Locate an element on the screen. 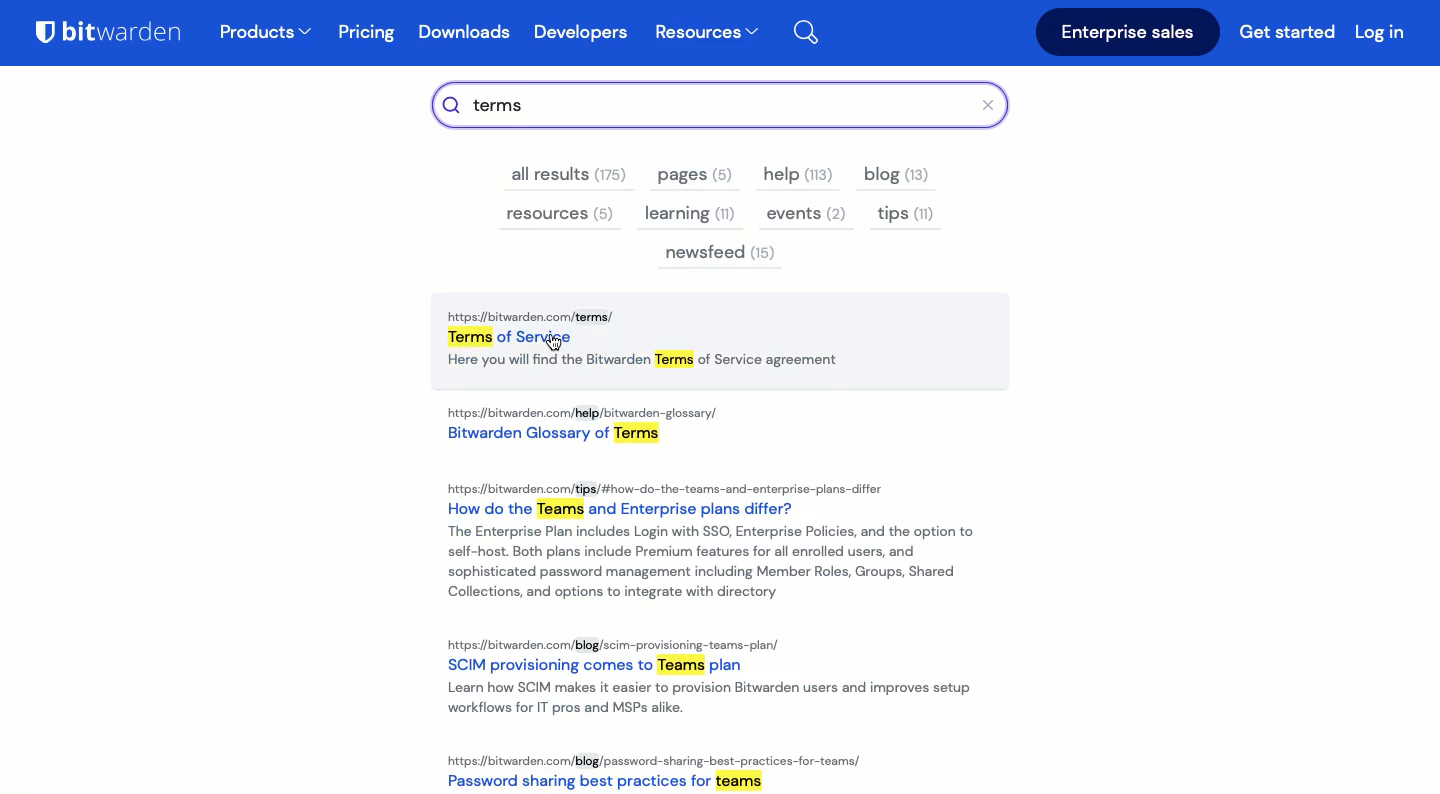 Image resolution: width=1440 pixels, height=794 pixels. Enterprise sales is located at coordinates (1128, 33).